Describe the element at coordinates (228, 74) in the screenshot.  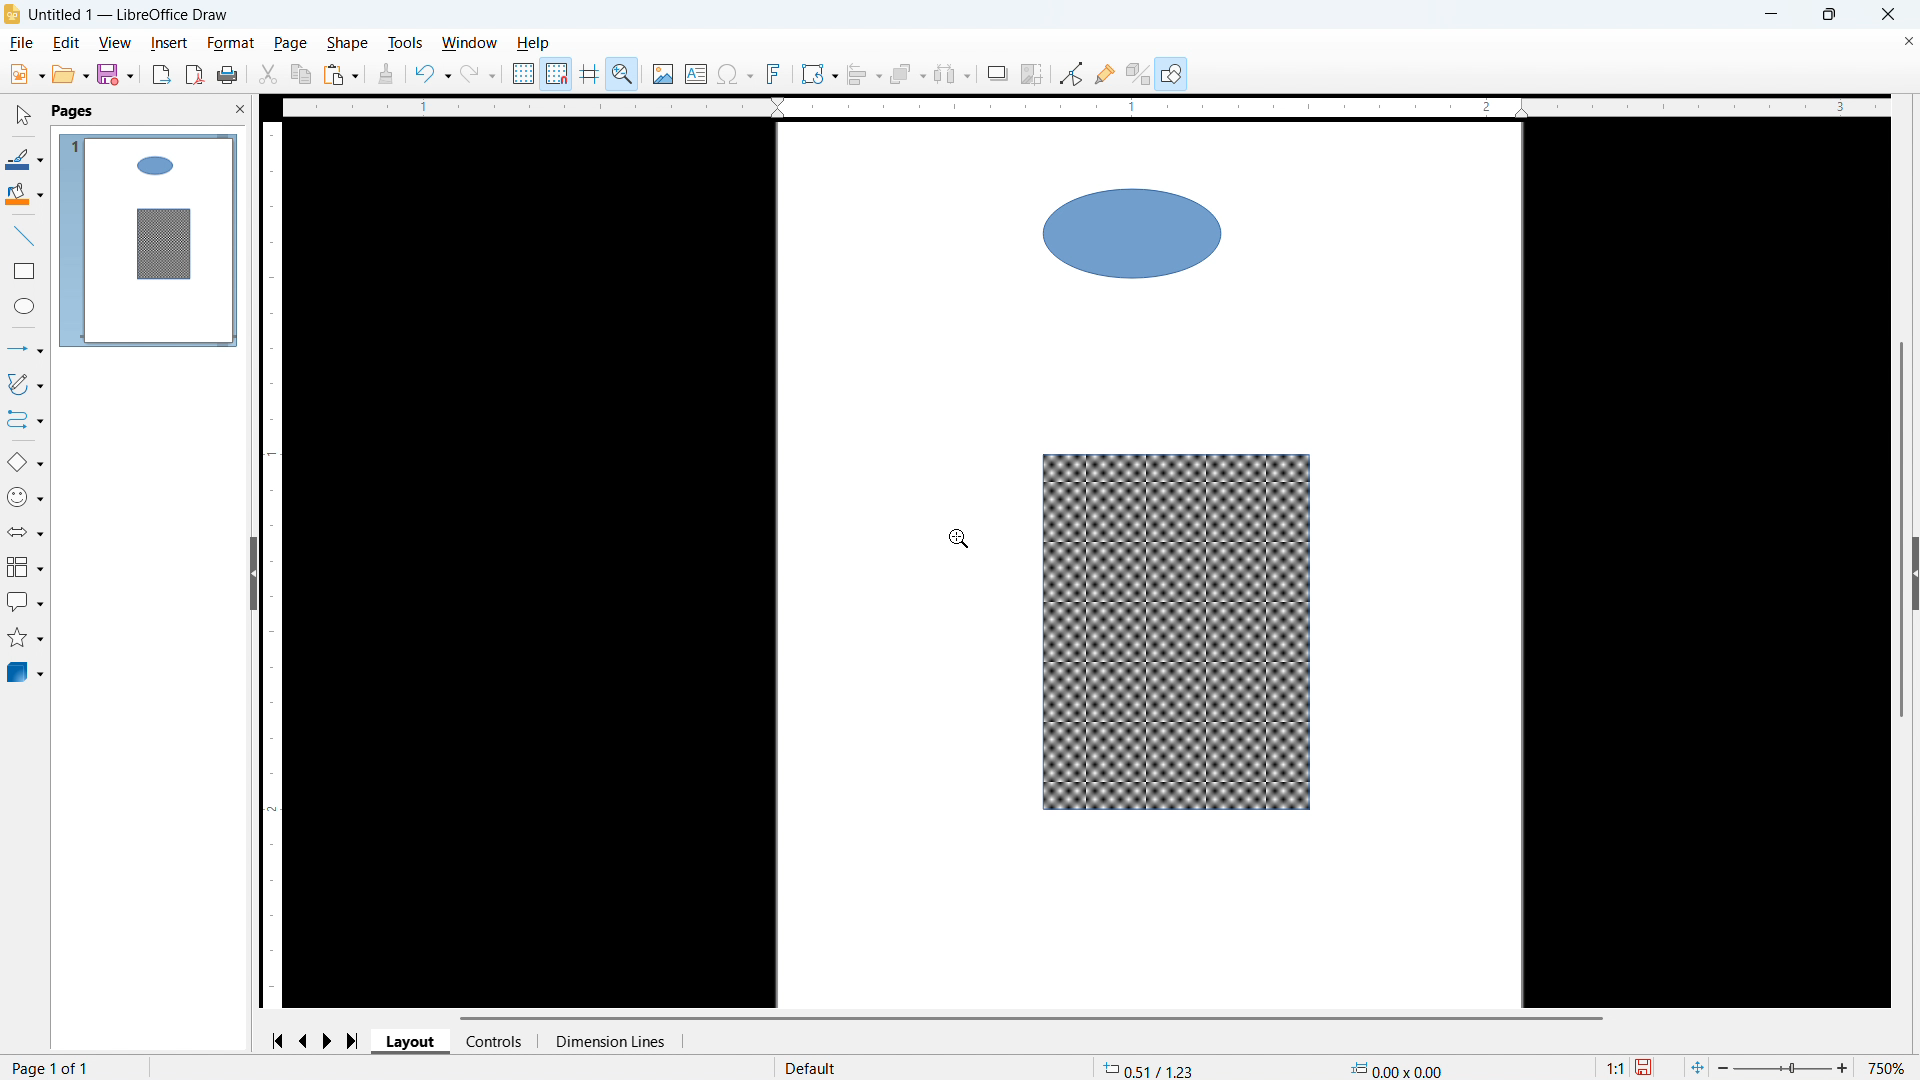
I see `Print ` at that location.